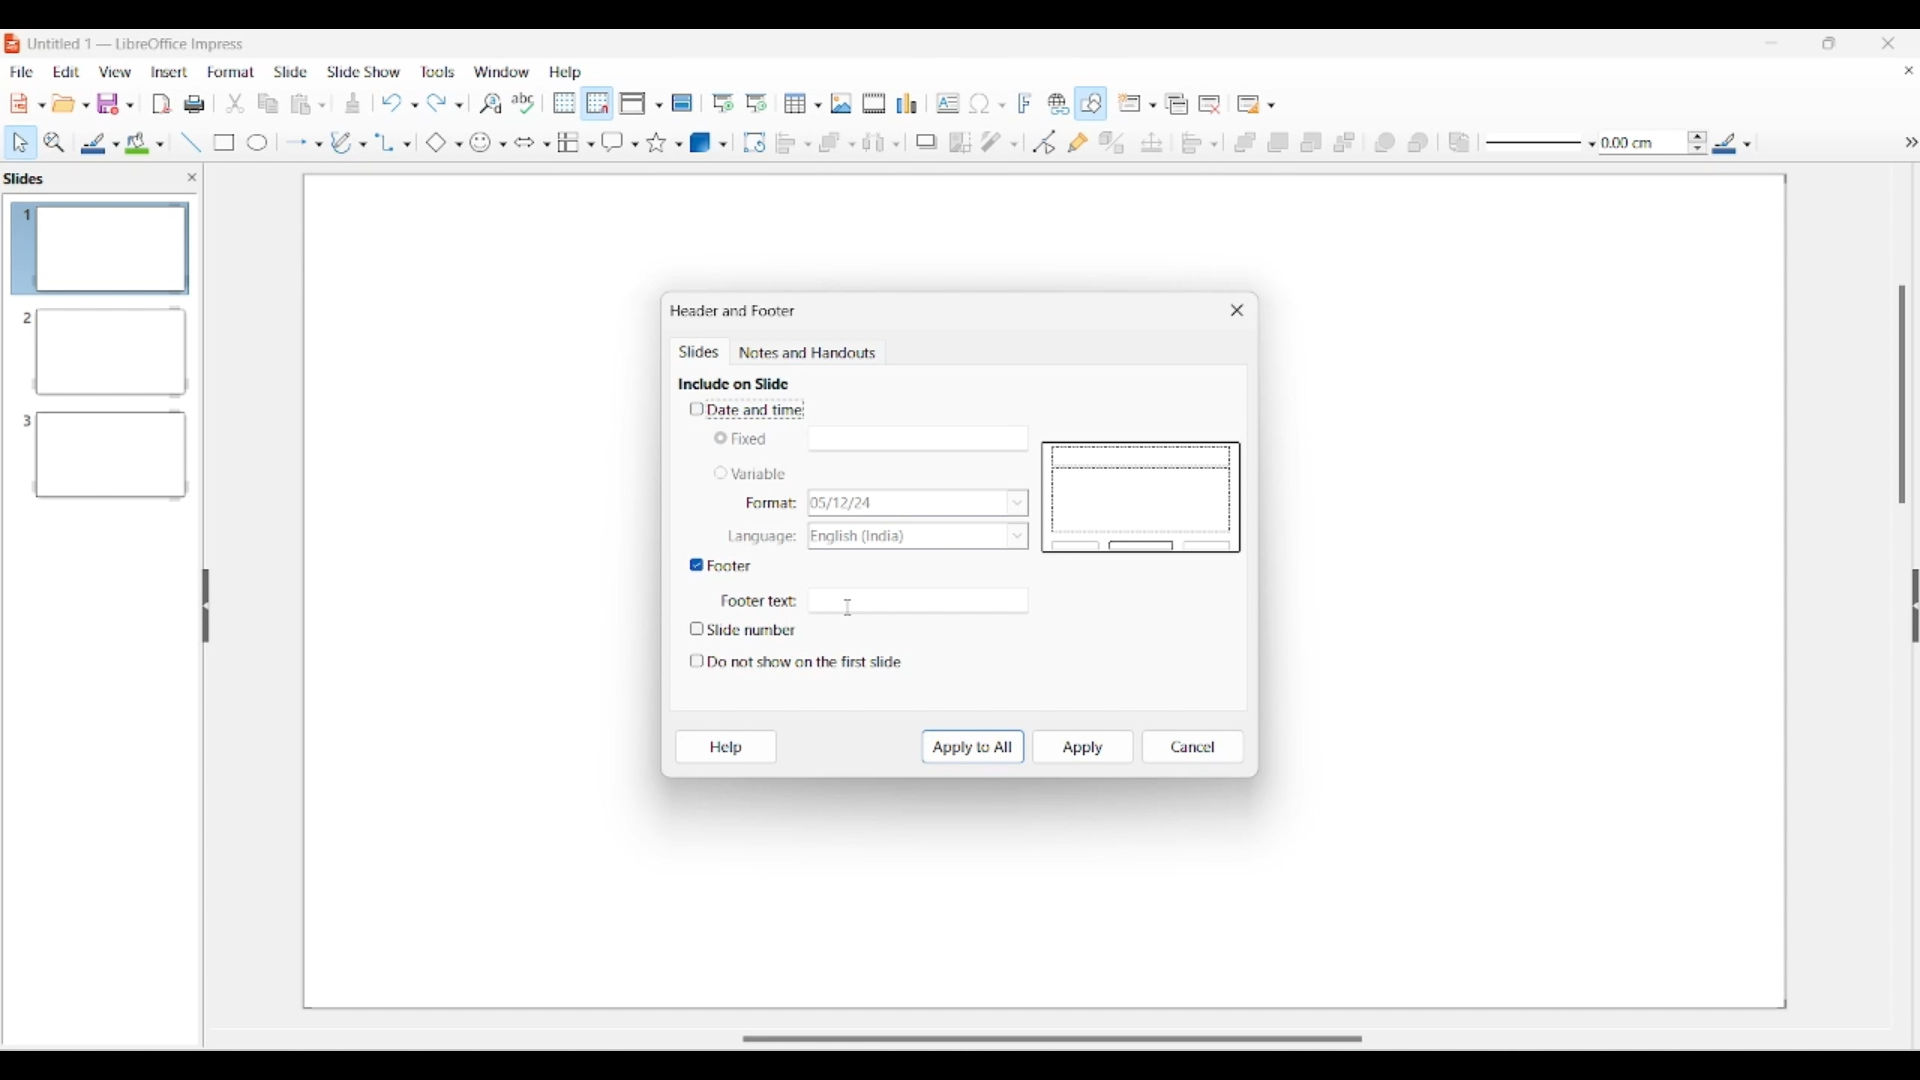 This screenshot has width=1920, height=1080. What do you see at coordinates (231, 72) in the screenshot?
I see `Format menu` at bounding box center [231, 72].